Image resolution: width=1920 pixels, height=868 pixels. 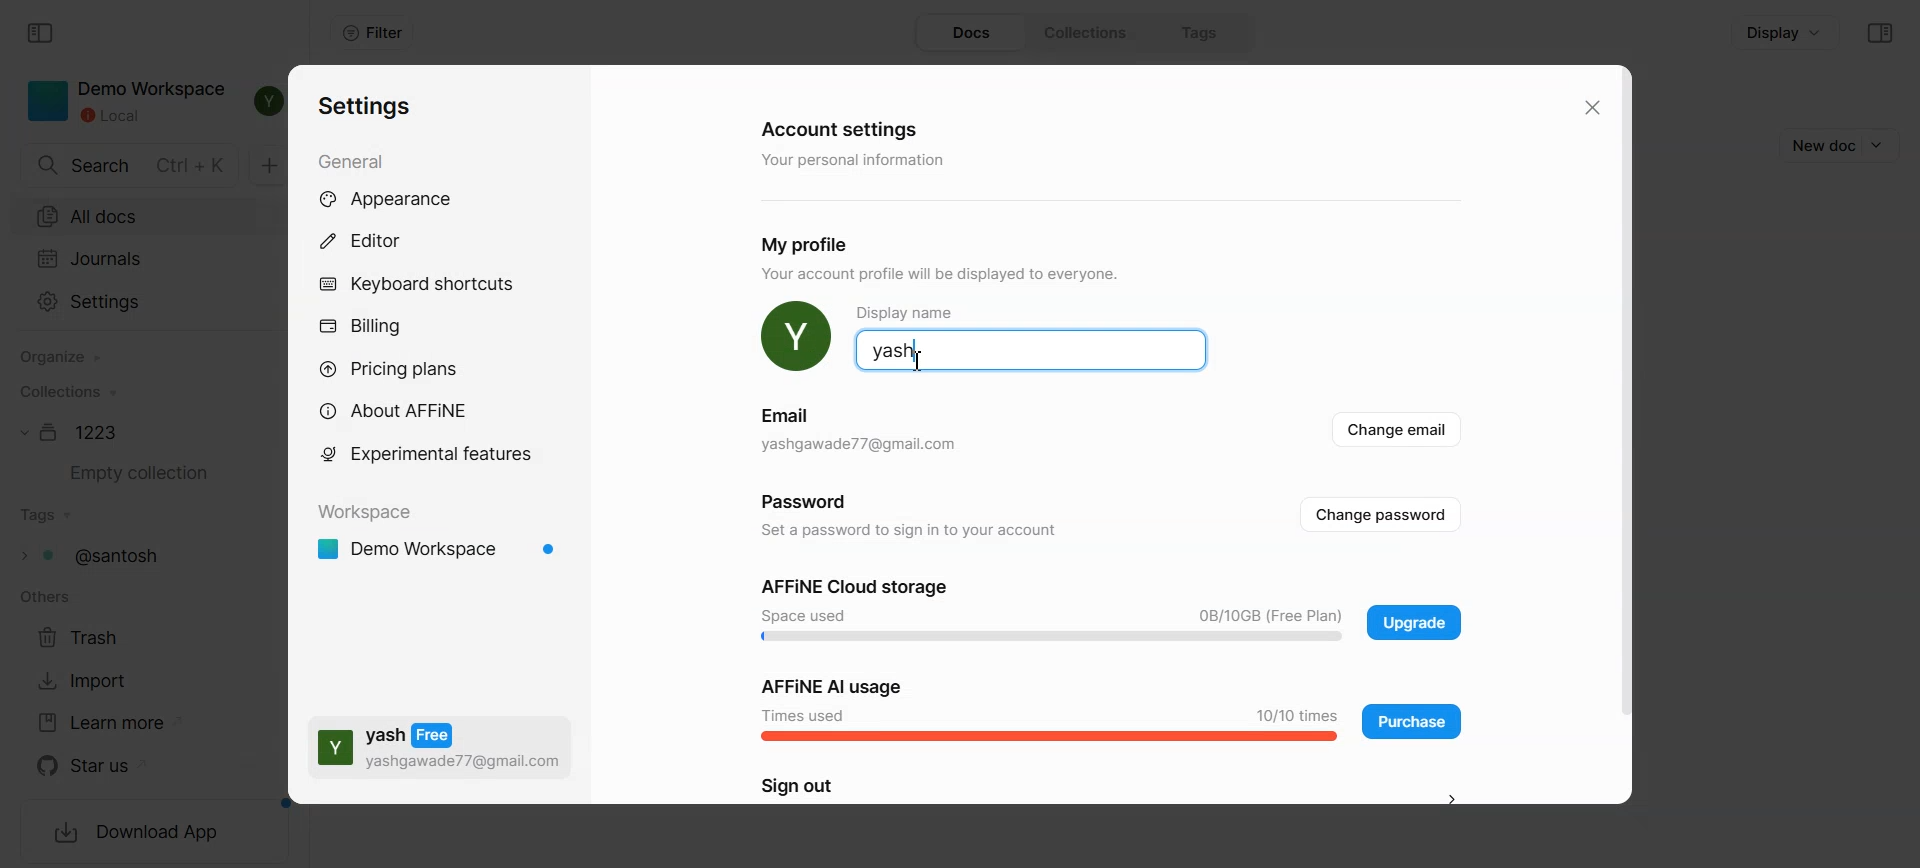 What do you see at coordinates (366, 107) in the screenshot?
I see `Settings` at bounding box center [366, 107].